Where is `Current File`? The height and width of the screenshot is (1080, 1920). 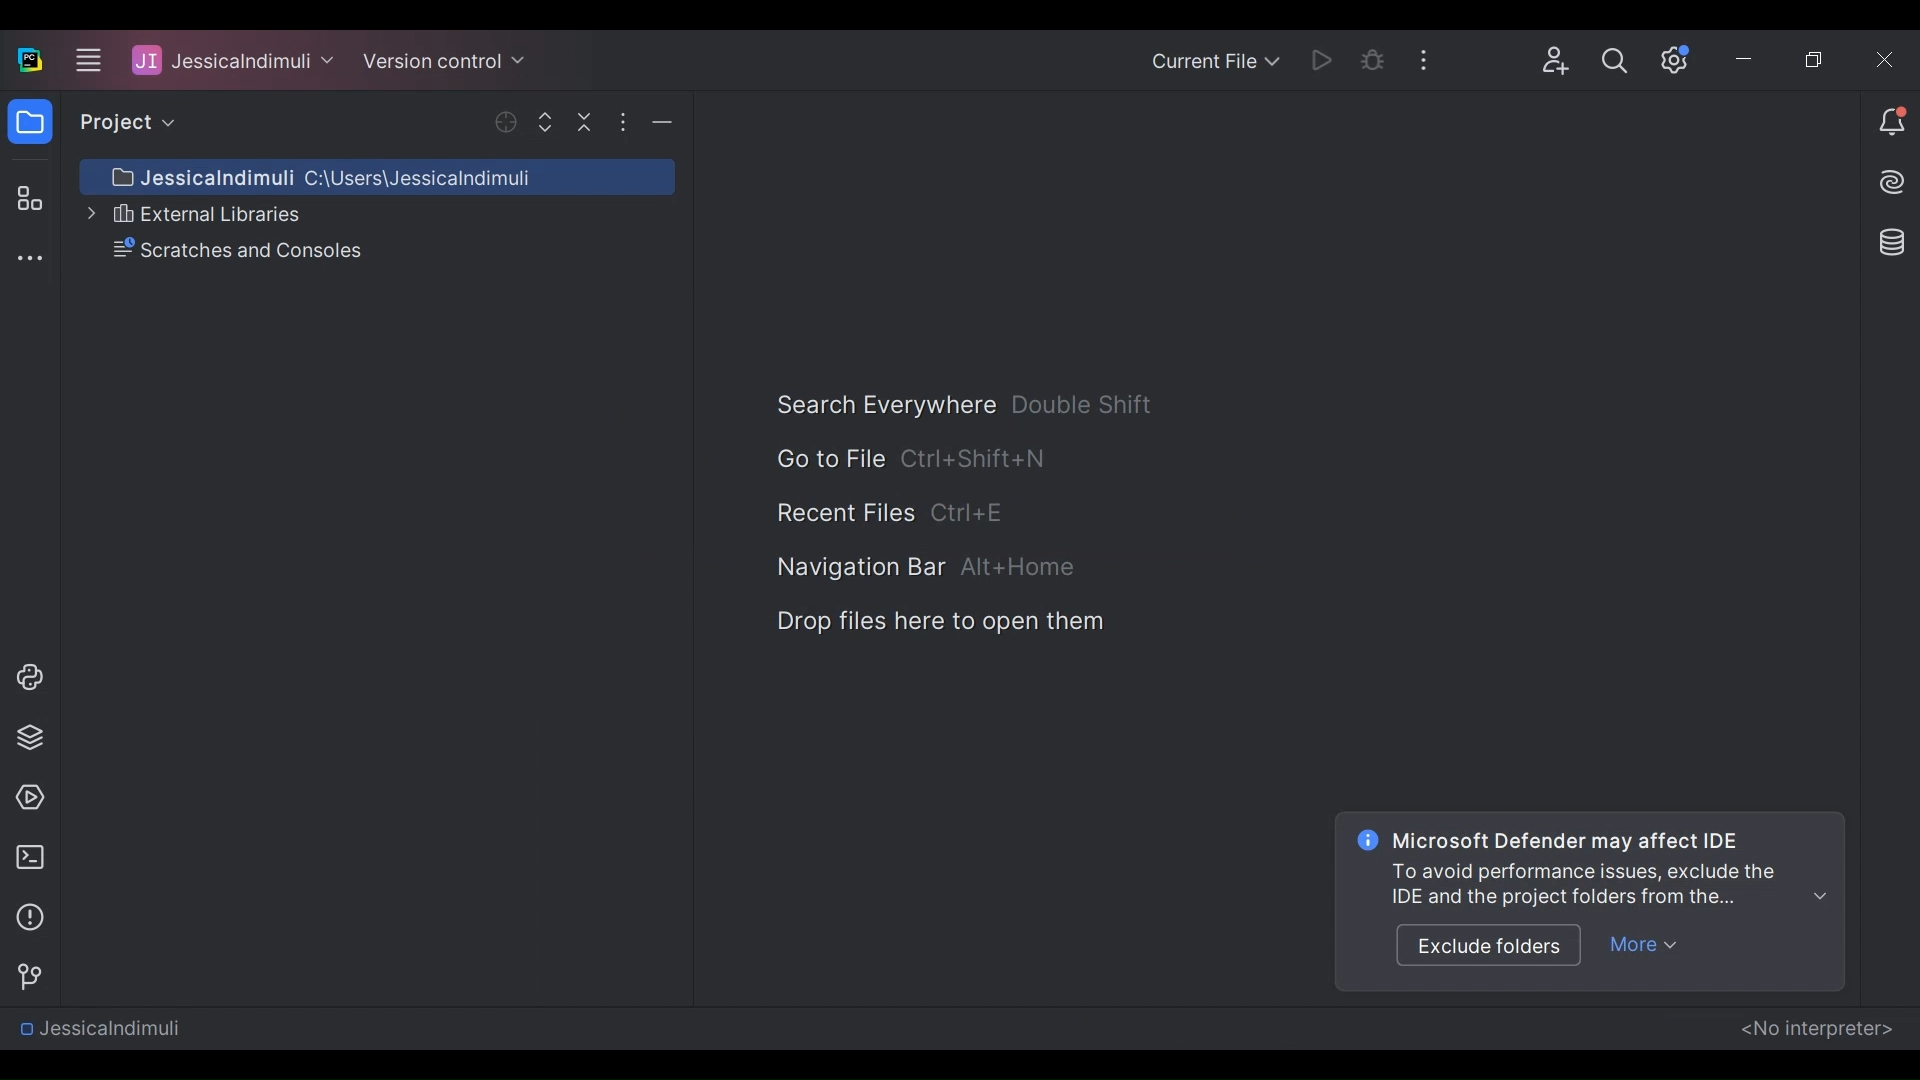 Current File is located at coordinates (1215, 59).